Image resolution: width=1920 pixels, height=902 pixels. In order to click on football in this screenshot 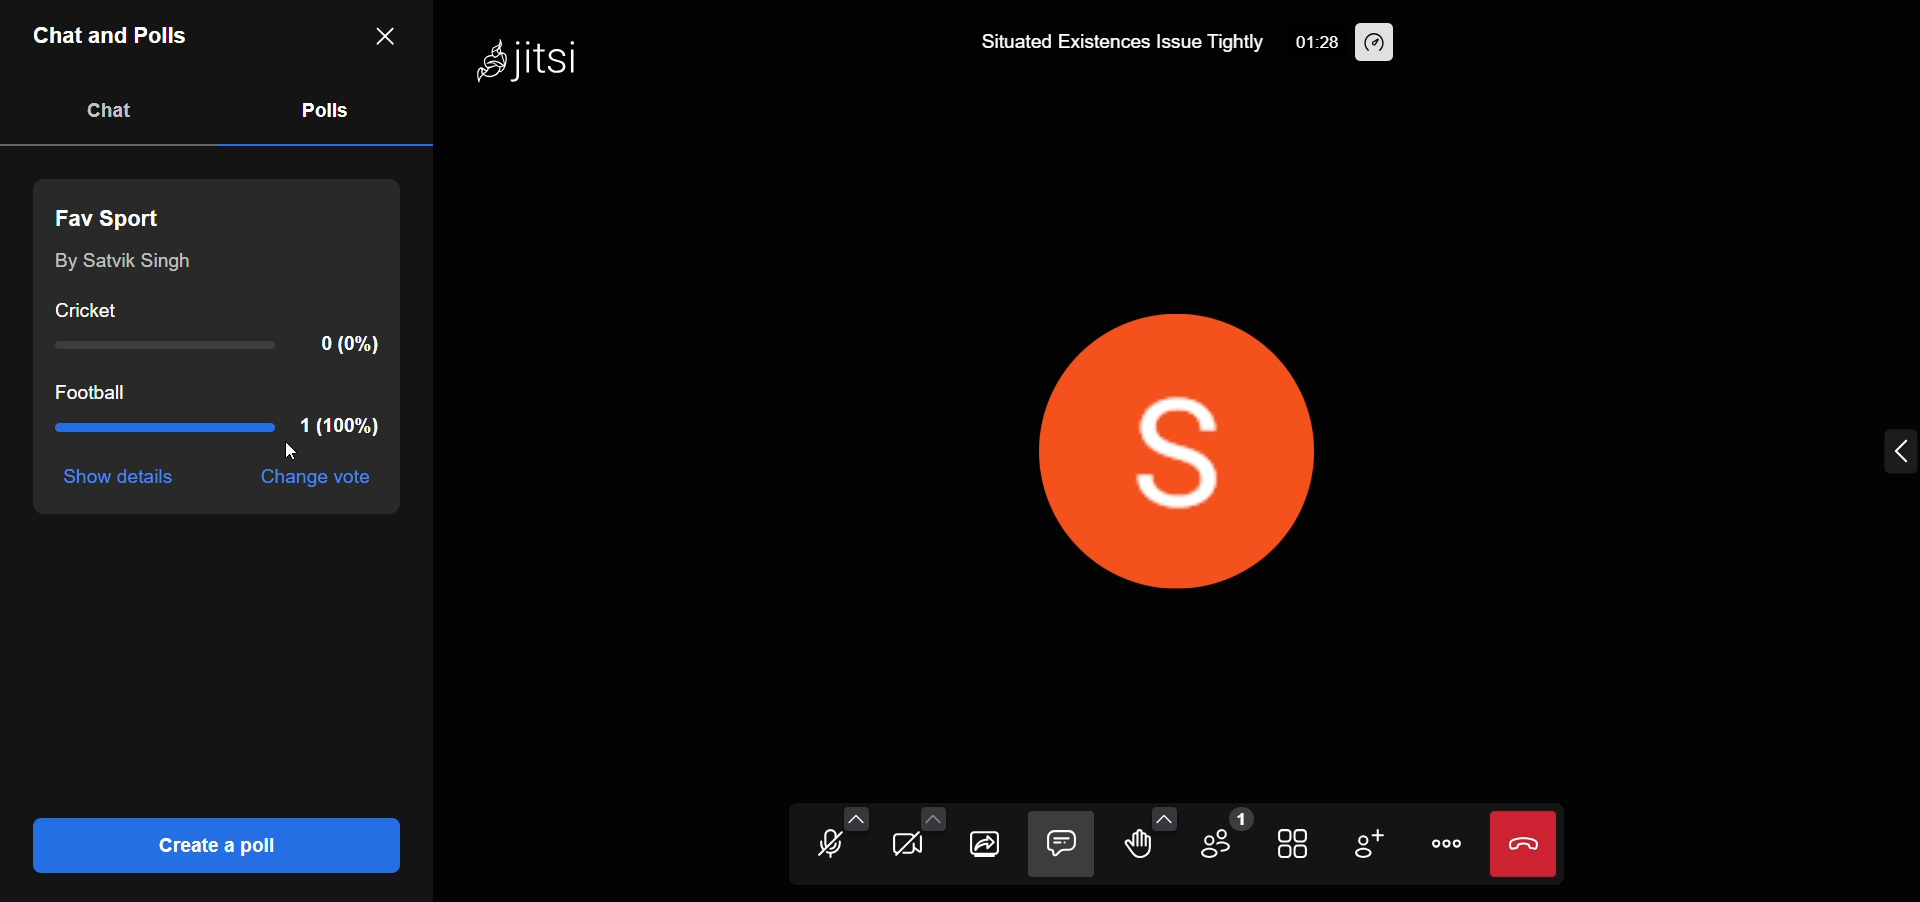, I will do `click(121, 390)`.